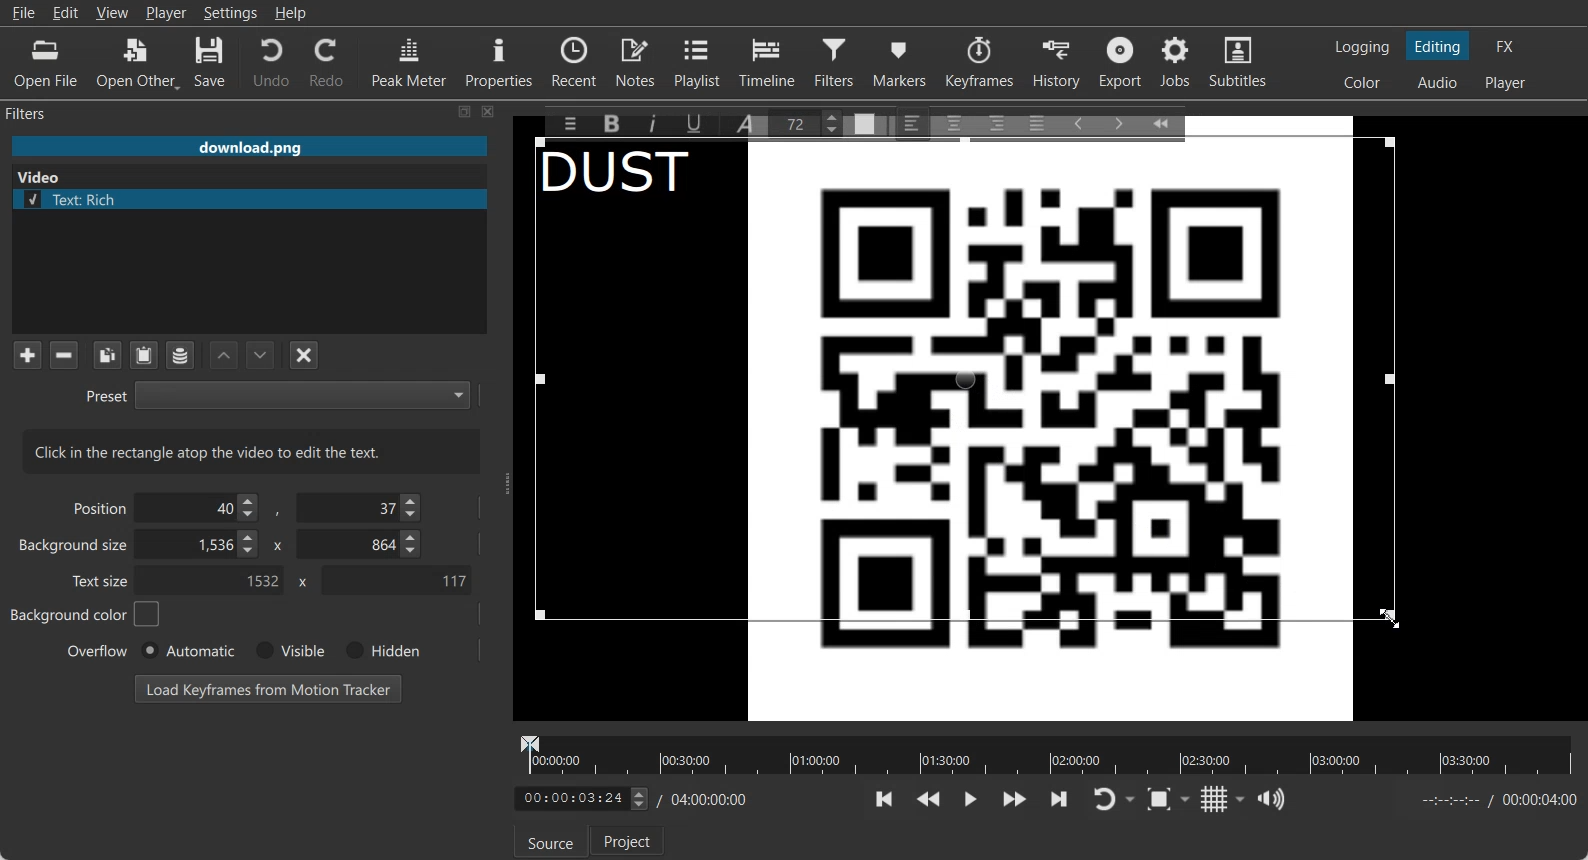 The width and height of the screenshot is (1588, 860). I want to click on Hidden, so click(379, 650).